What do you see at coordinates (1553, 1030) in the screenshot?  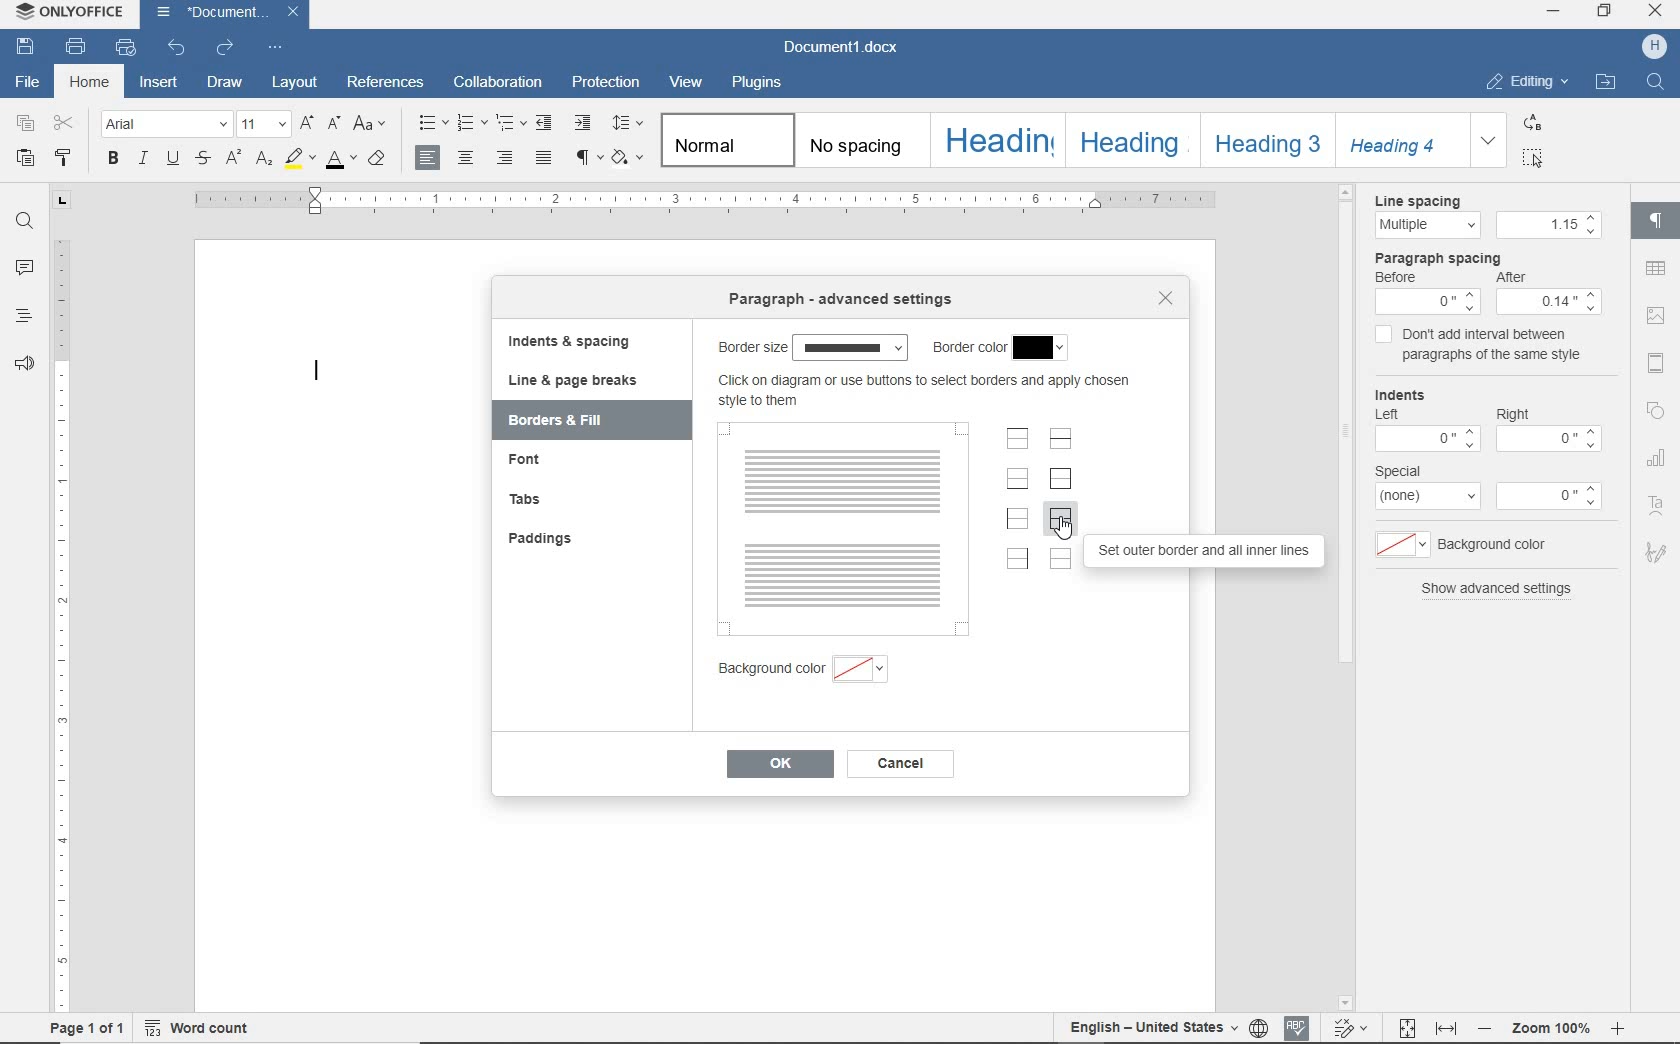 I see `- Zoom 100% +` at bounding box center [1553, 1030].